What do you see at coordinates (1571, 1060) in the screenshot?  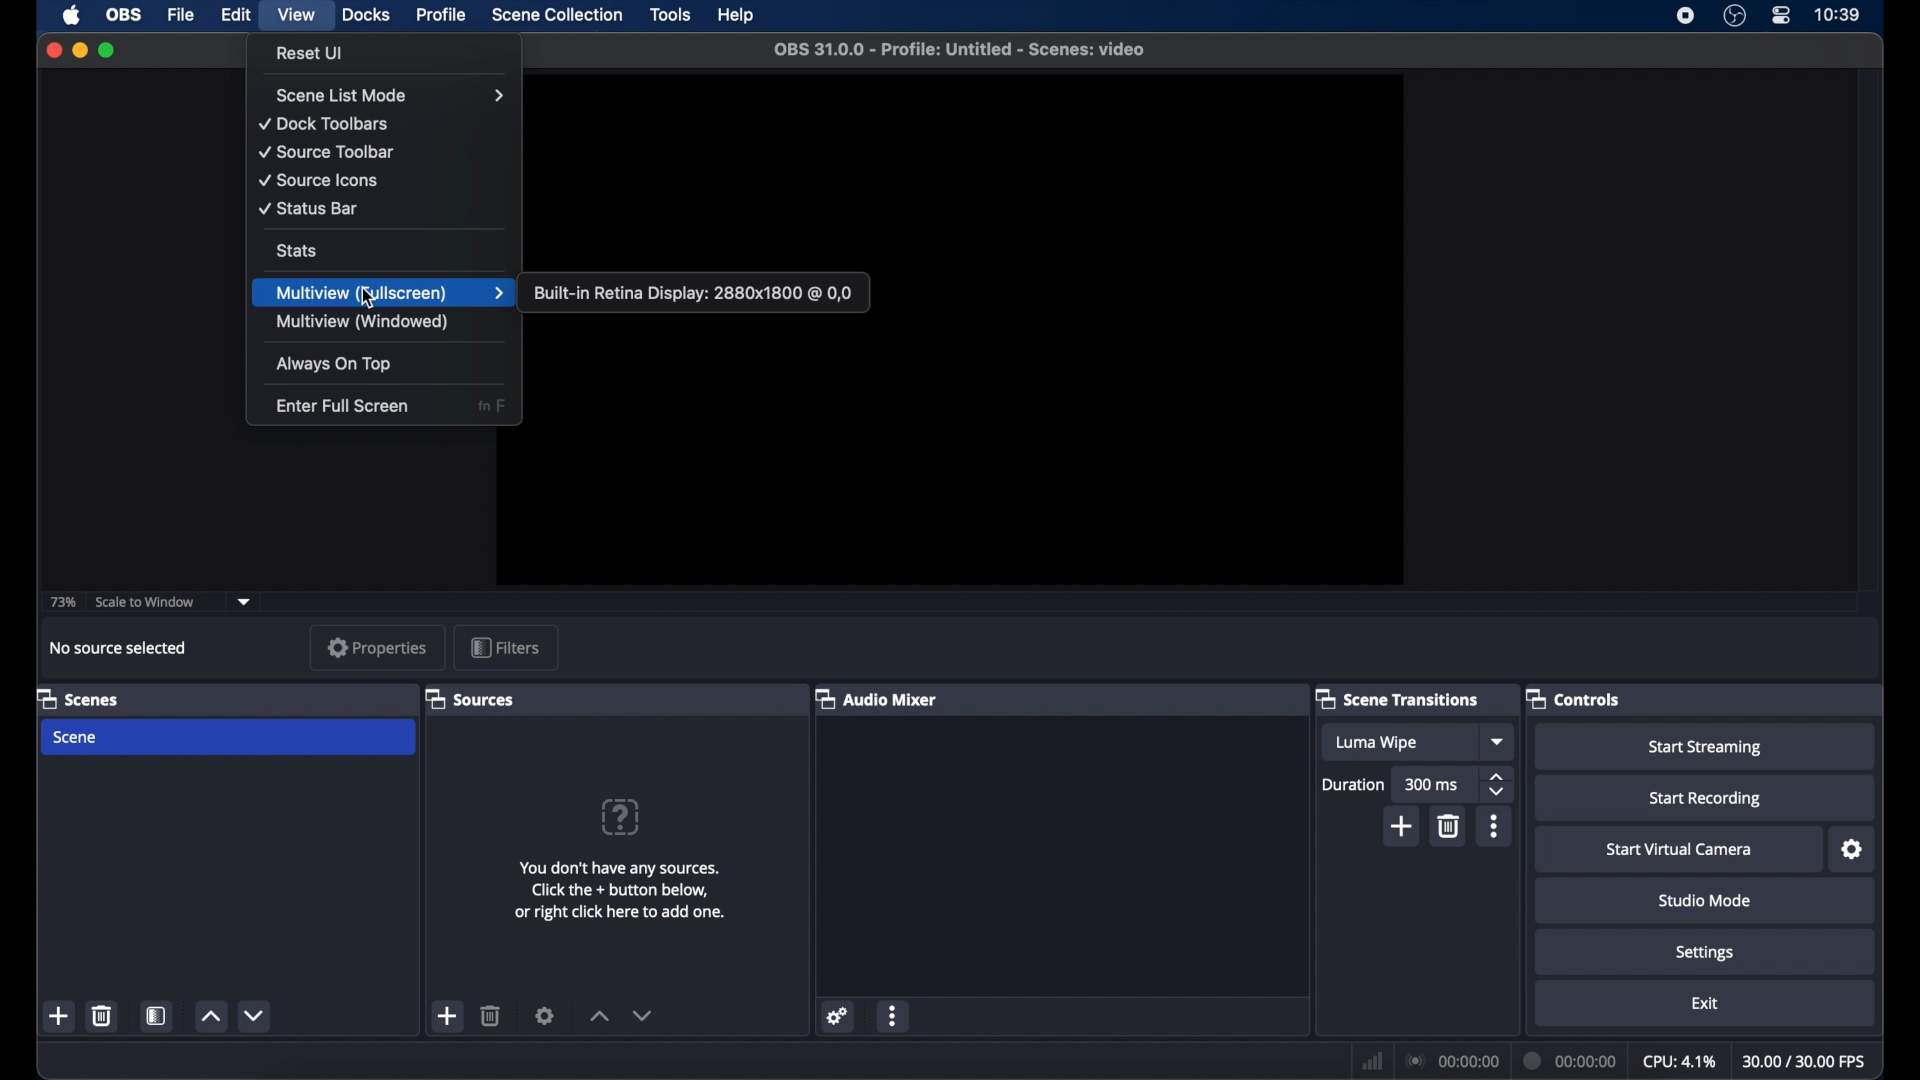 I see `00:00:00` at bounding box center [1571, 1060].